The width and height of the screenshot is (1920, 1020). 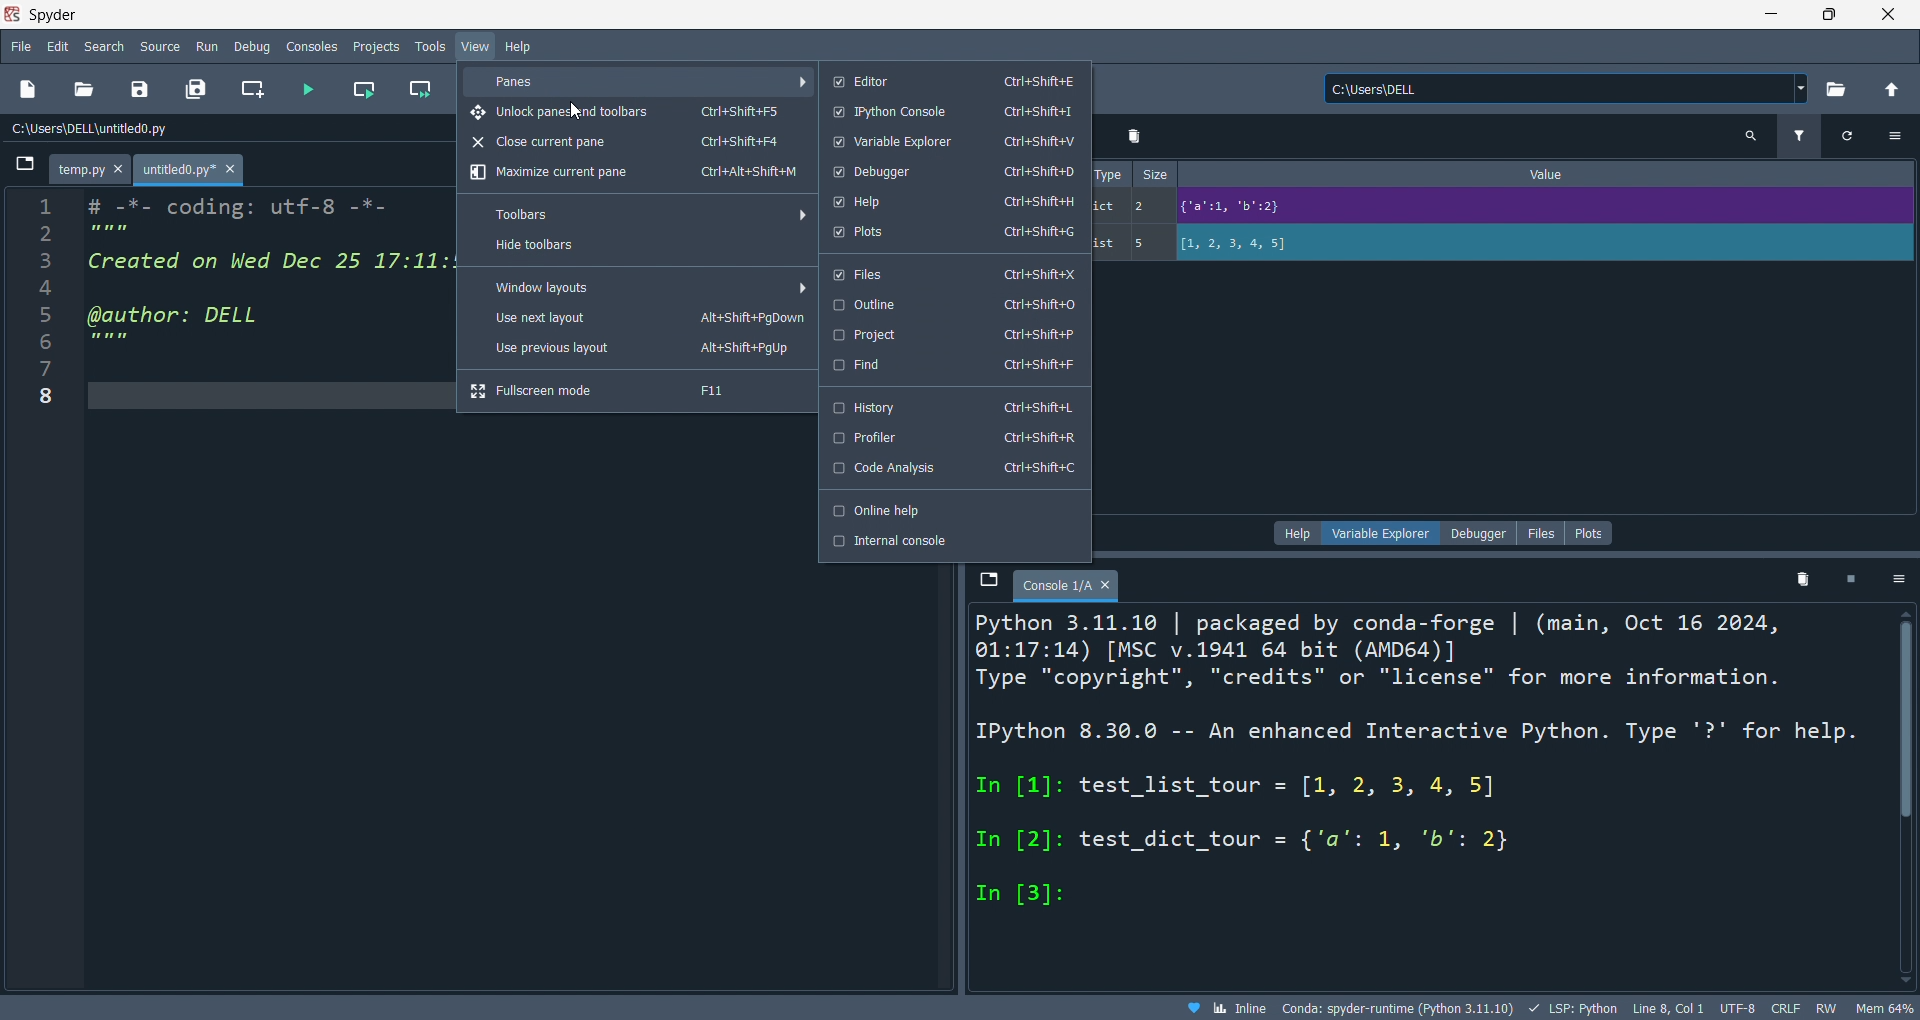 What do you see at coordinates (1067, 586) in the screenshot?
I see `tab` at bounding box center [1067, 586].